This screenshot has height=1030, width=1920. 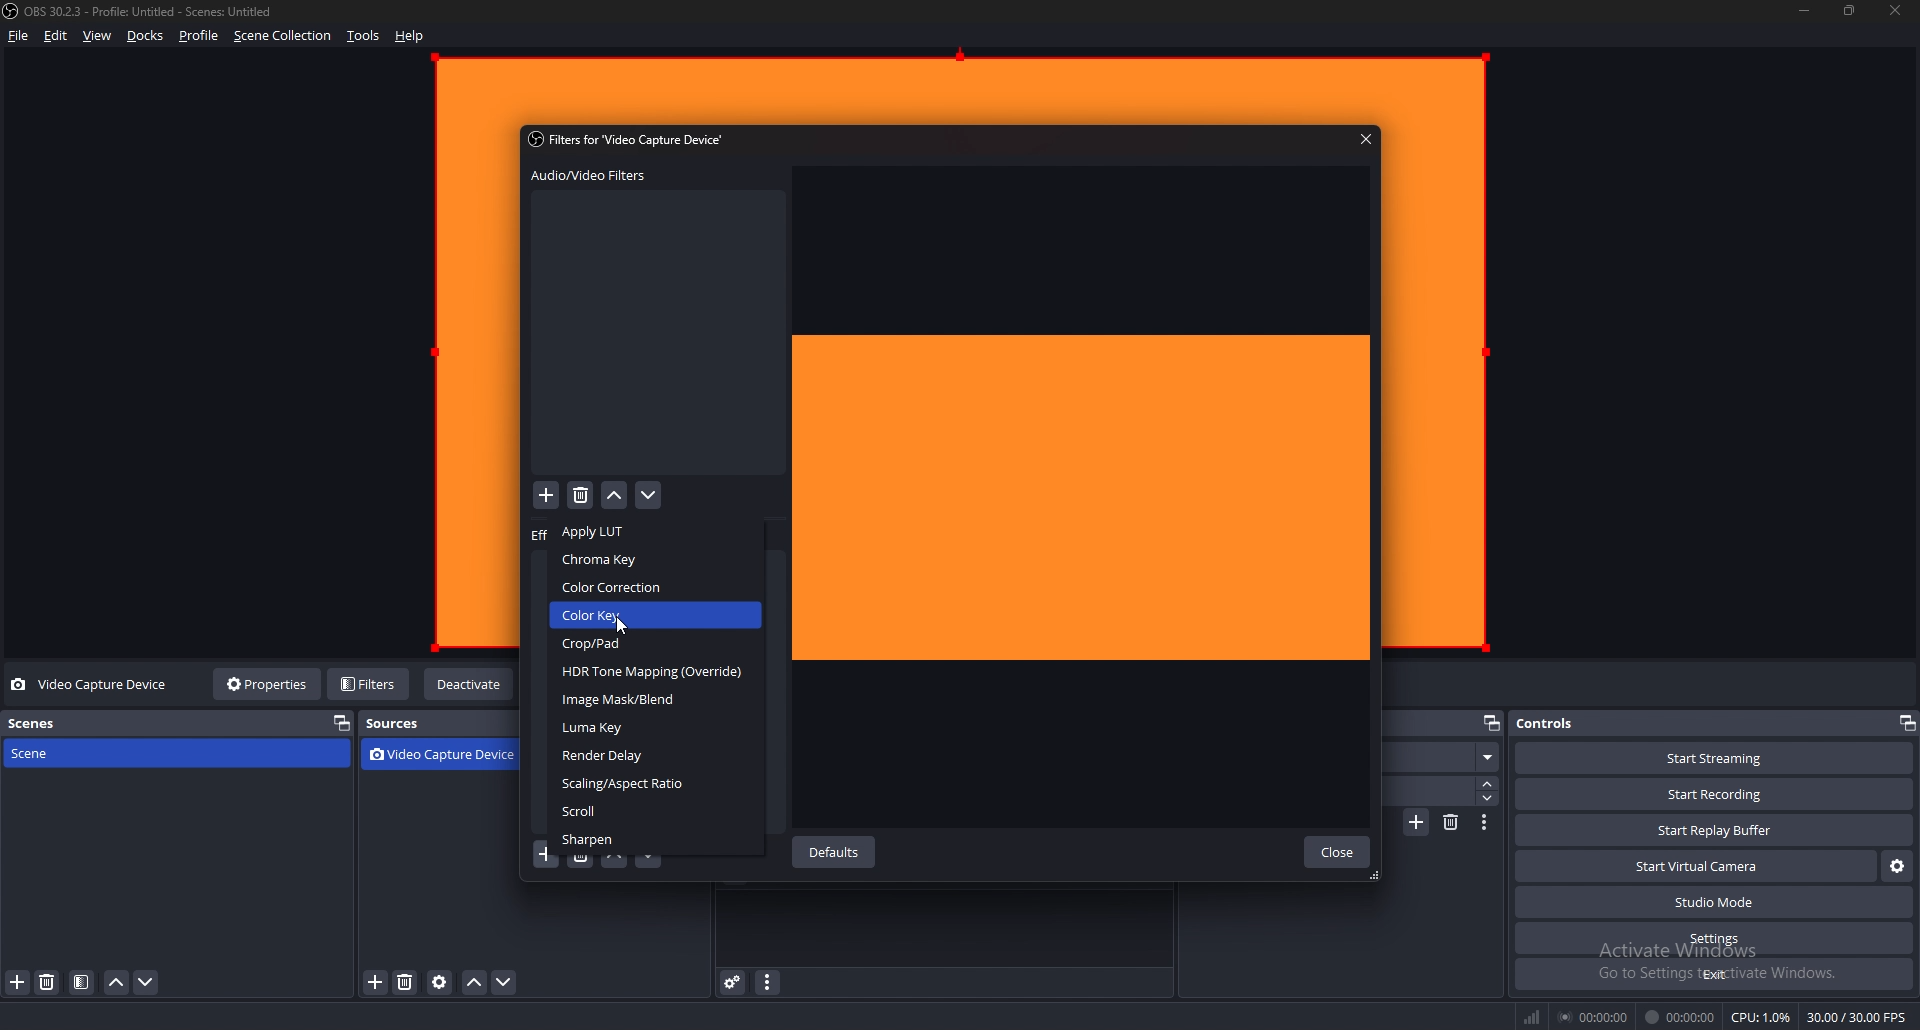 I want to click on preview, so click(x=1086, y=497).